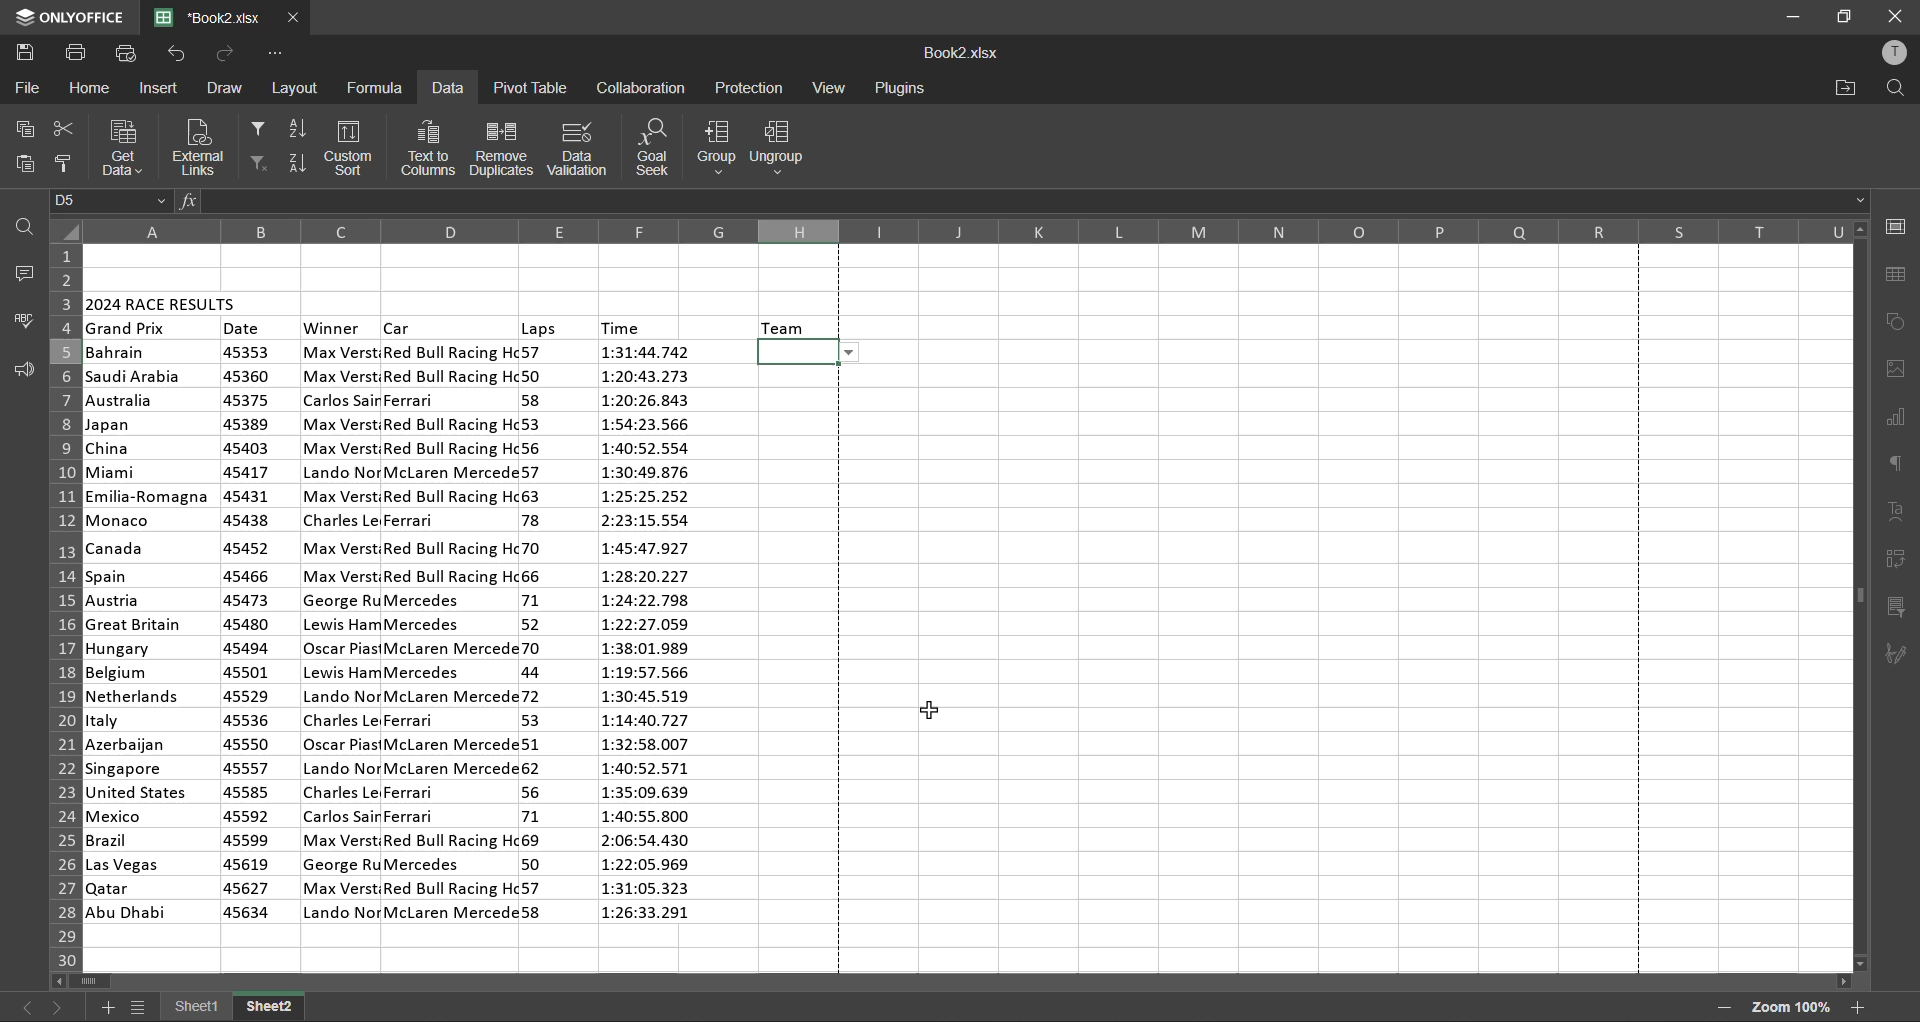  What do you see at coordinates (20, 273) in the screenshot?
I see `comments` at bounding box center [20, 273].